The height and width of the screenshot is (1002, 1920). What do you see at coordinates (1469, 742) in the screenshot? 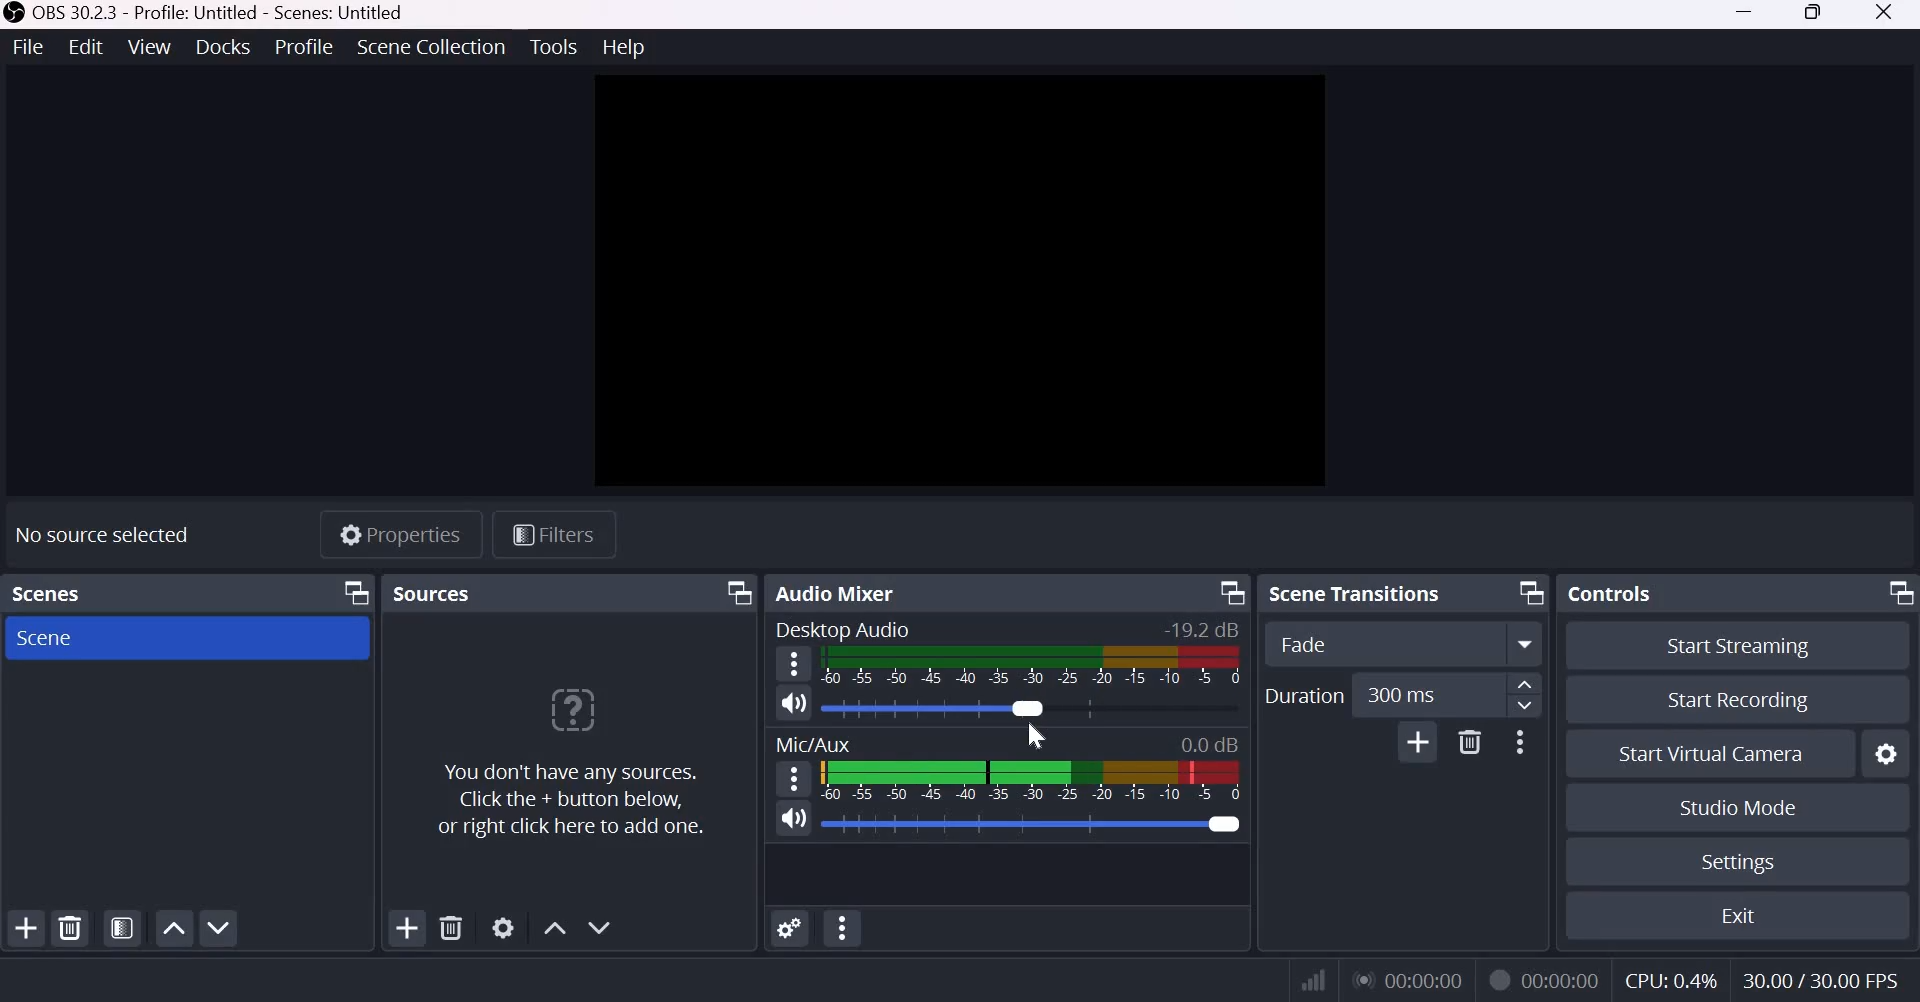
I see `Delete Transition` at bounding box center [1469, 742].